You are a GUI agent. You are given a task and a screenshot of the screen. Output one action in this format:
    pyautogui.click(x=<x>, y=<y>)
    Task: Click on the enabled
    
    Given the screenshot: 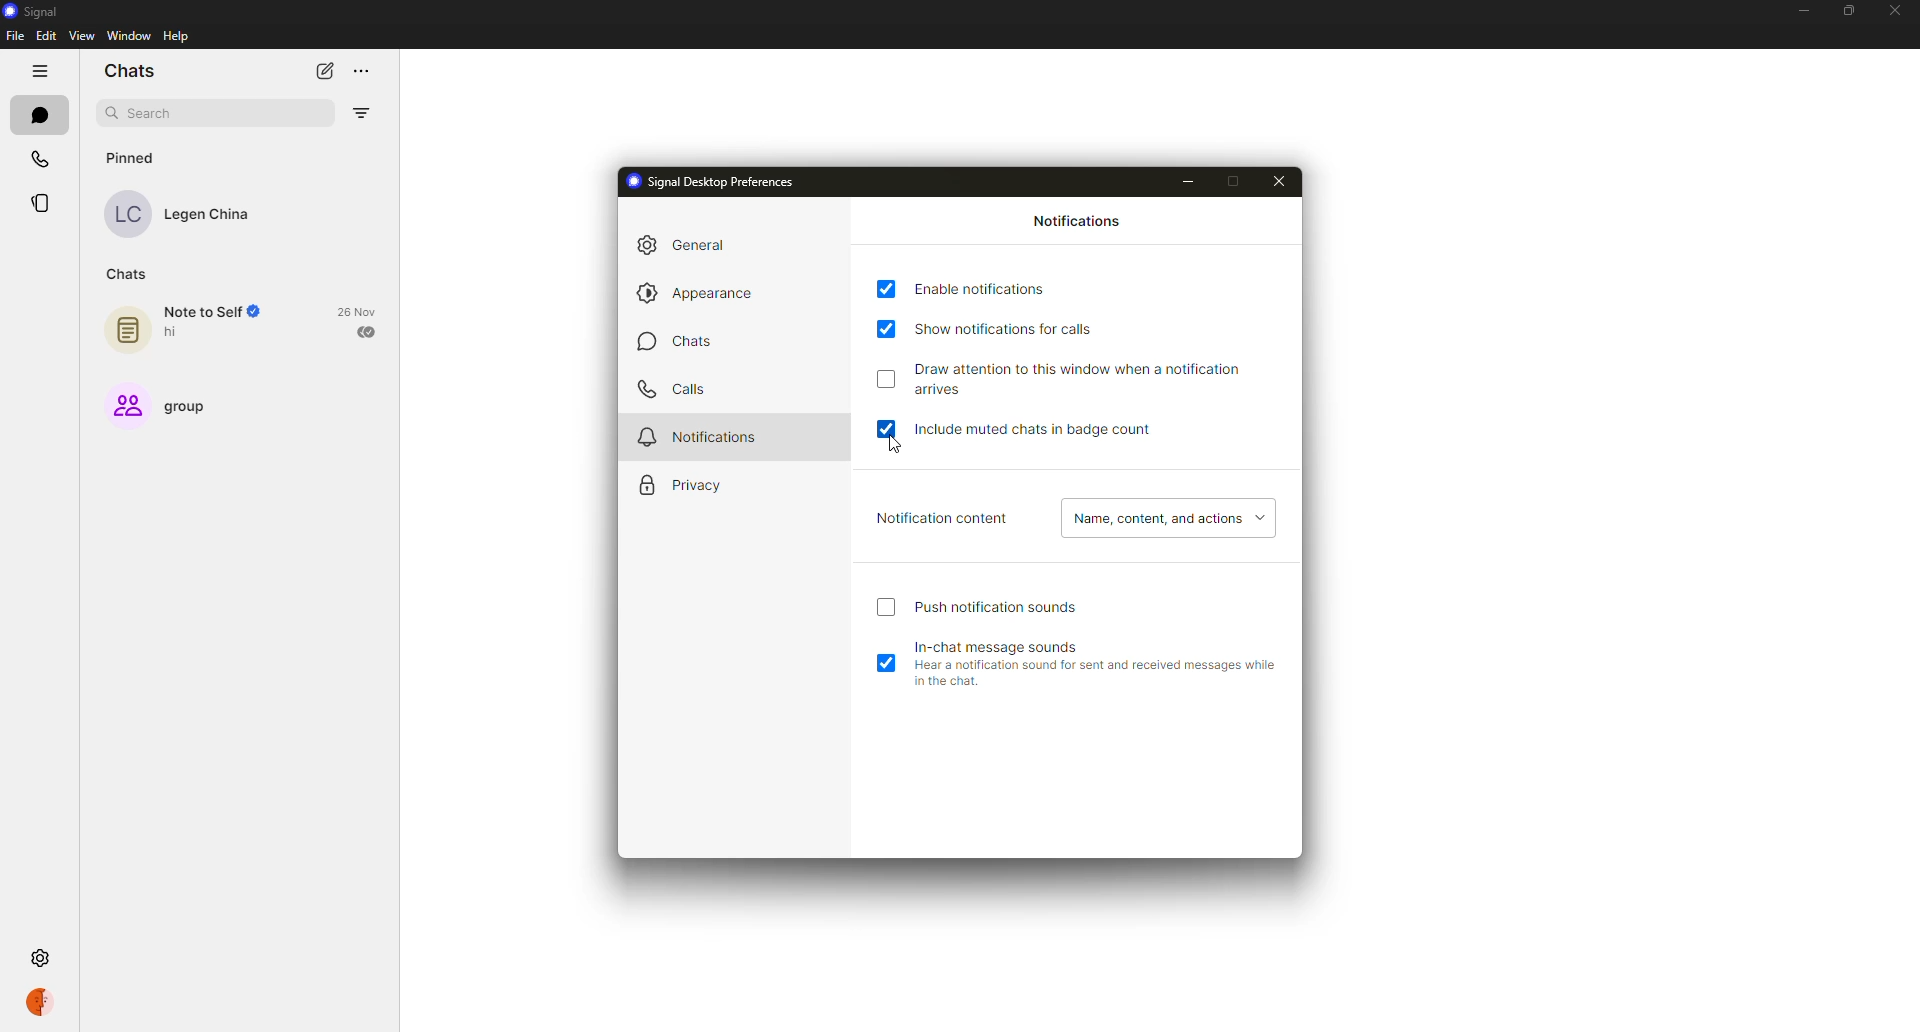 What is the action you would take?
    pyautogui.click(x=888, y=289)
    